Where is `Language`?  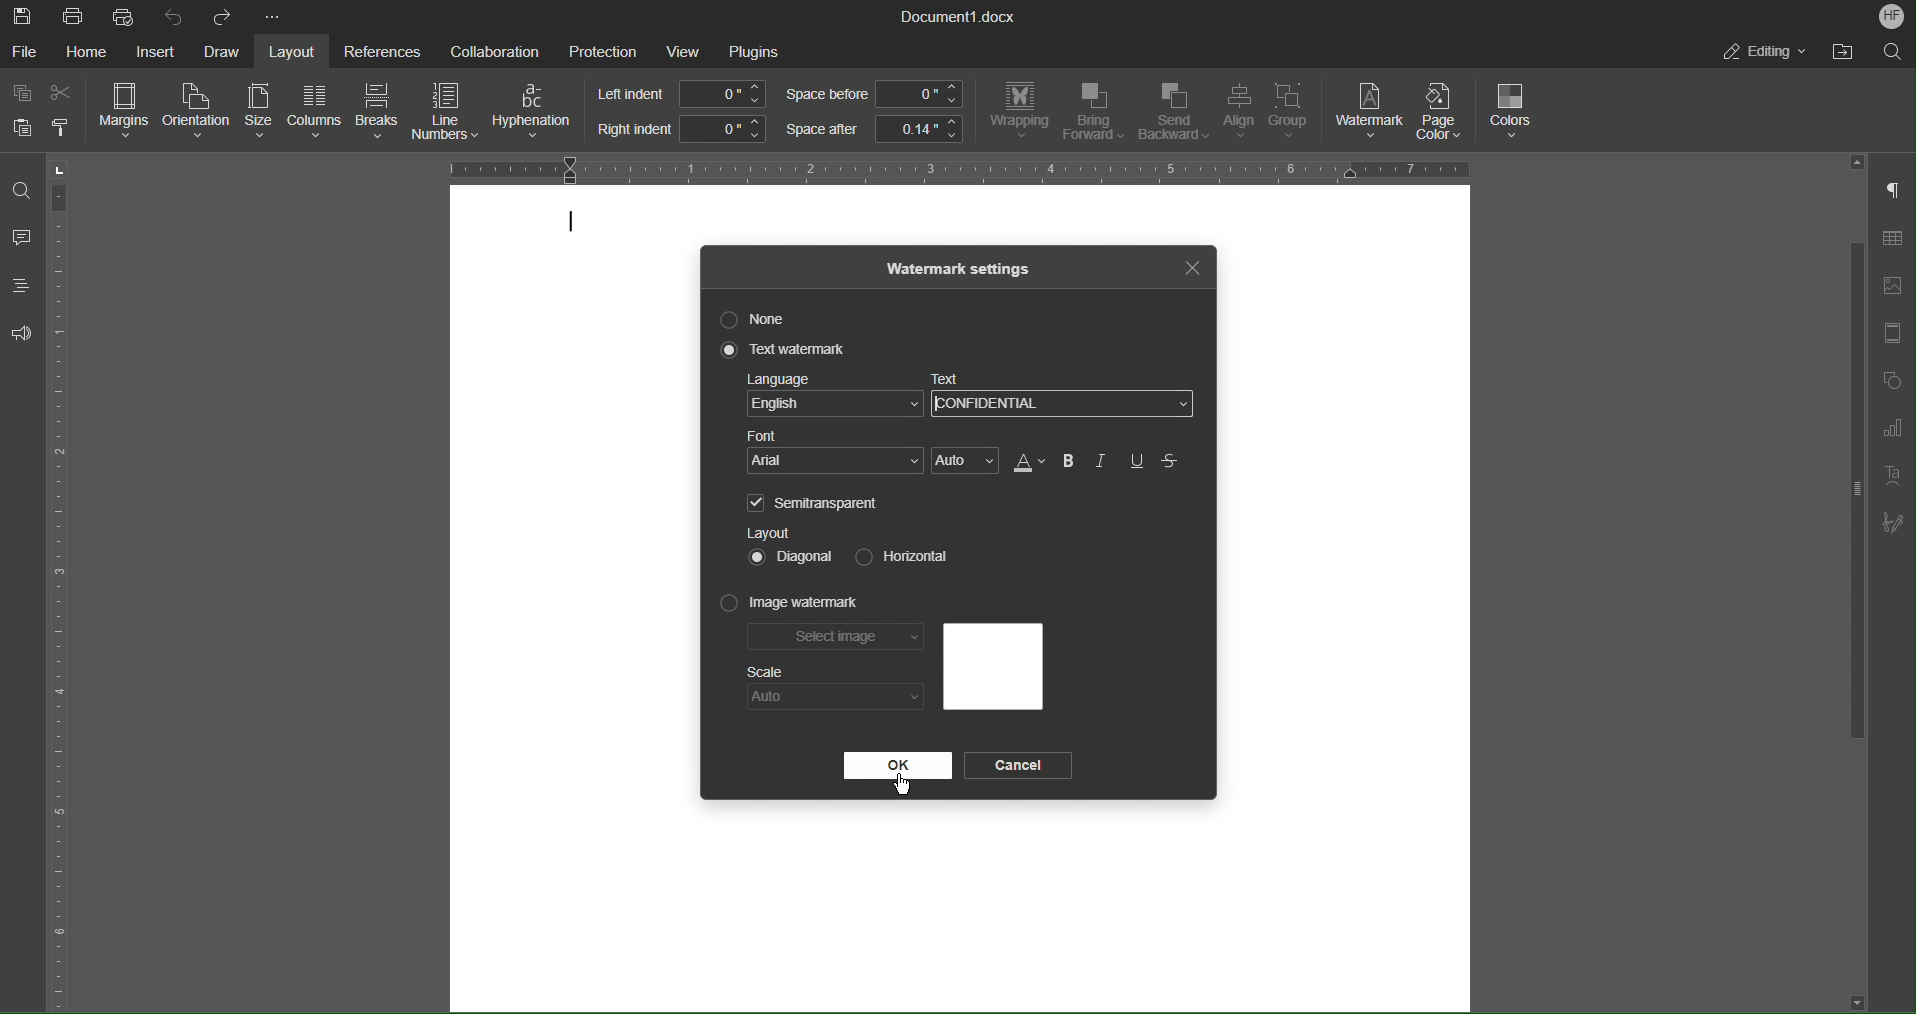
Language is located at coordinates (834, 398).